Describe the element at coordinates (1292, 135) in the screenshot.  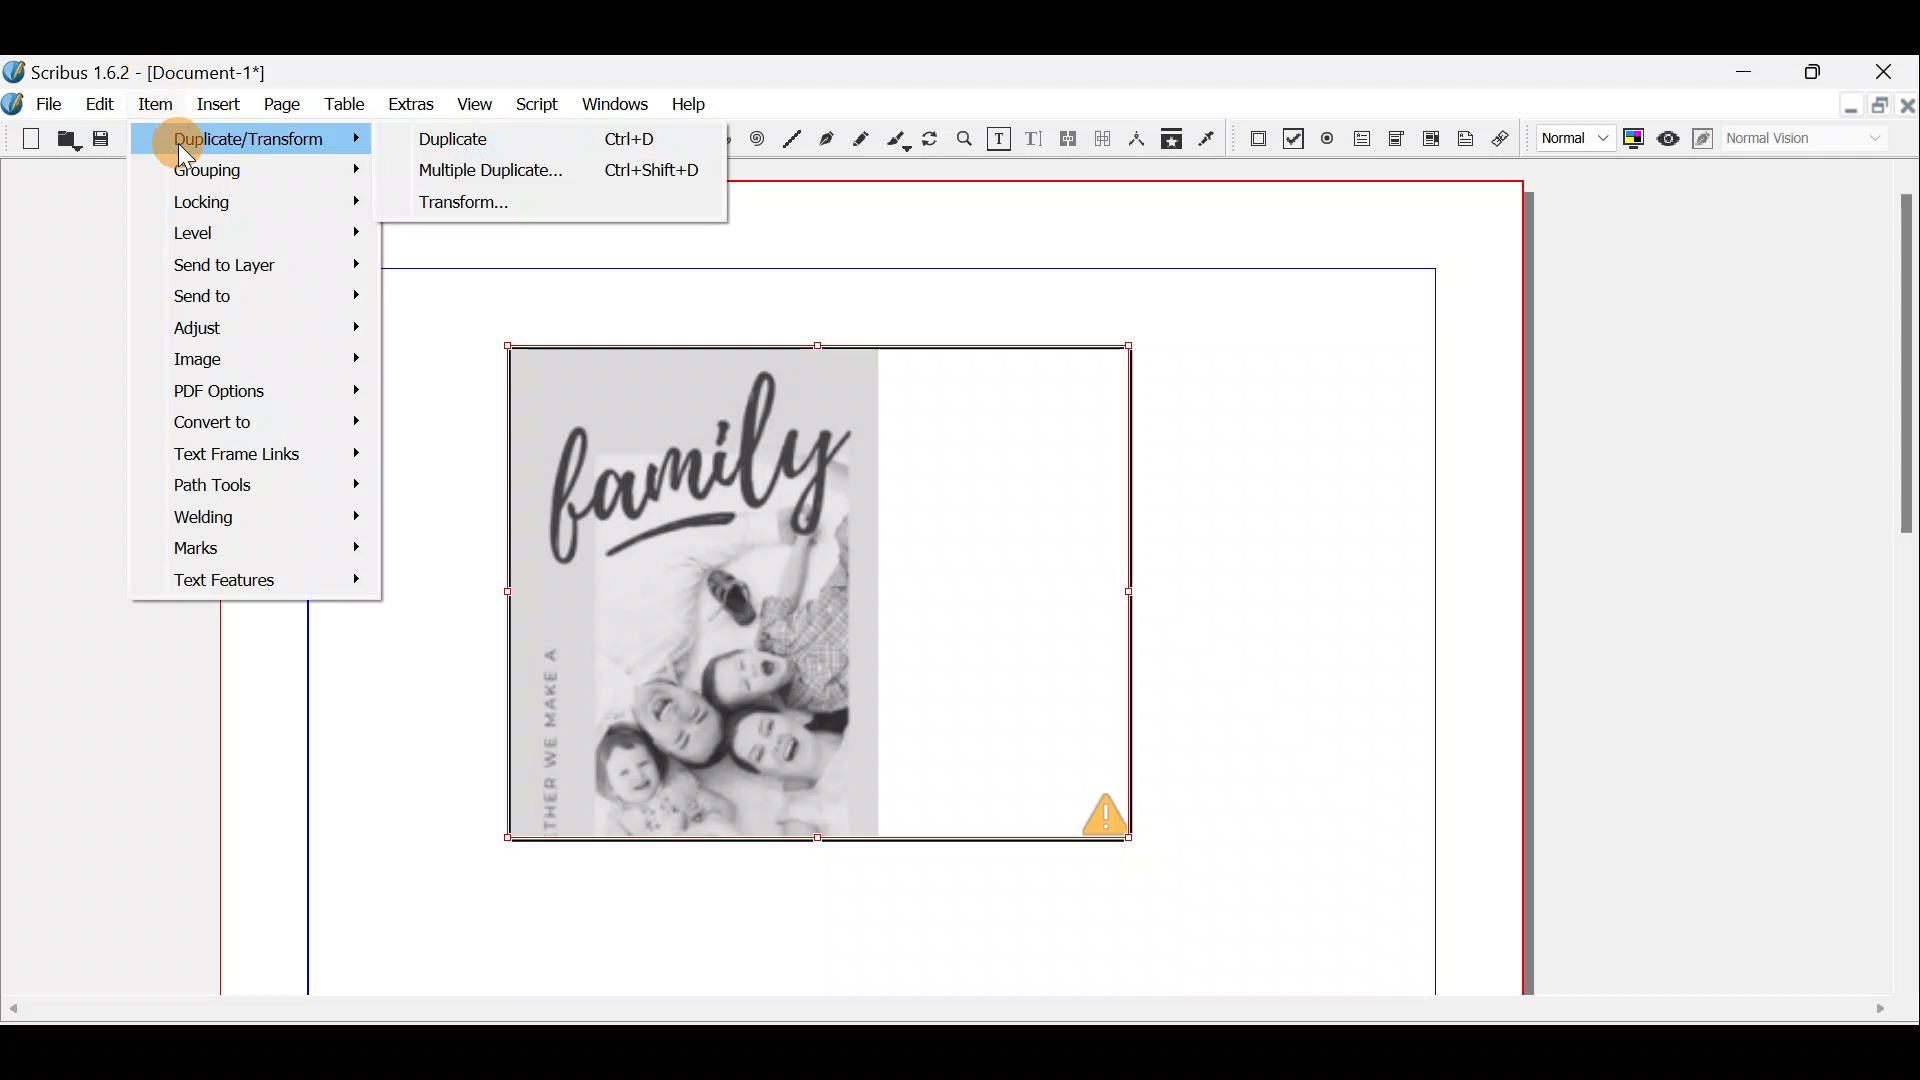
I see `PDF check box` at that location.